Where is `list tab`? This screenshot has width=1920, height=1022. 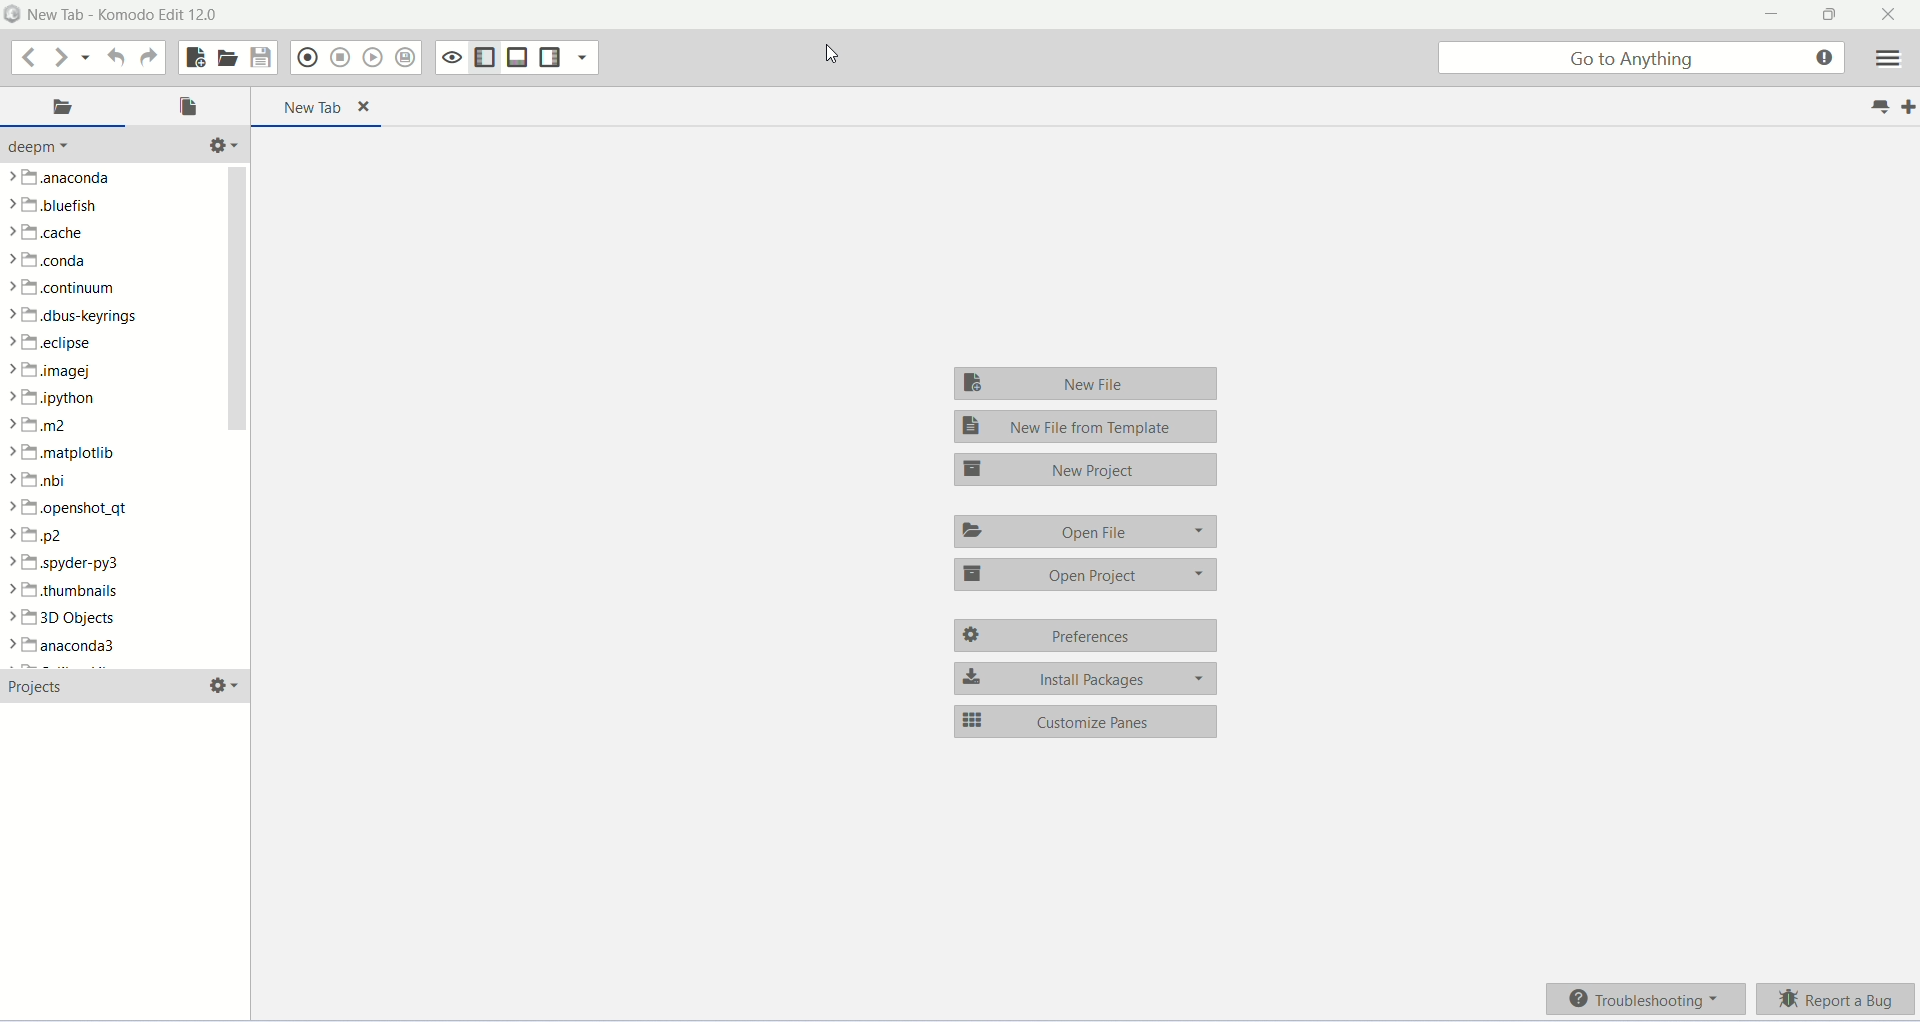 list tab is located at coordinates (1880, 106).